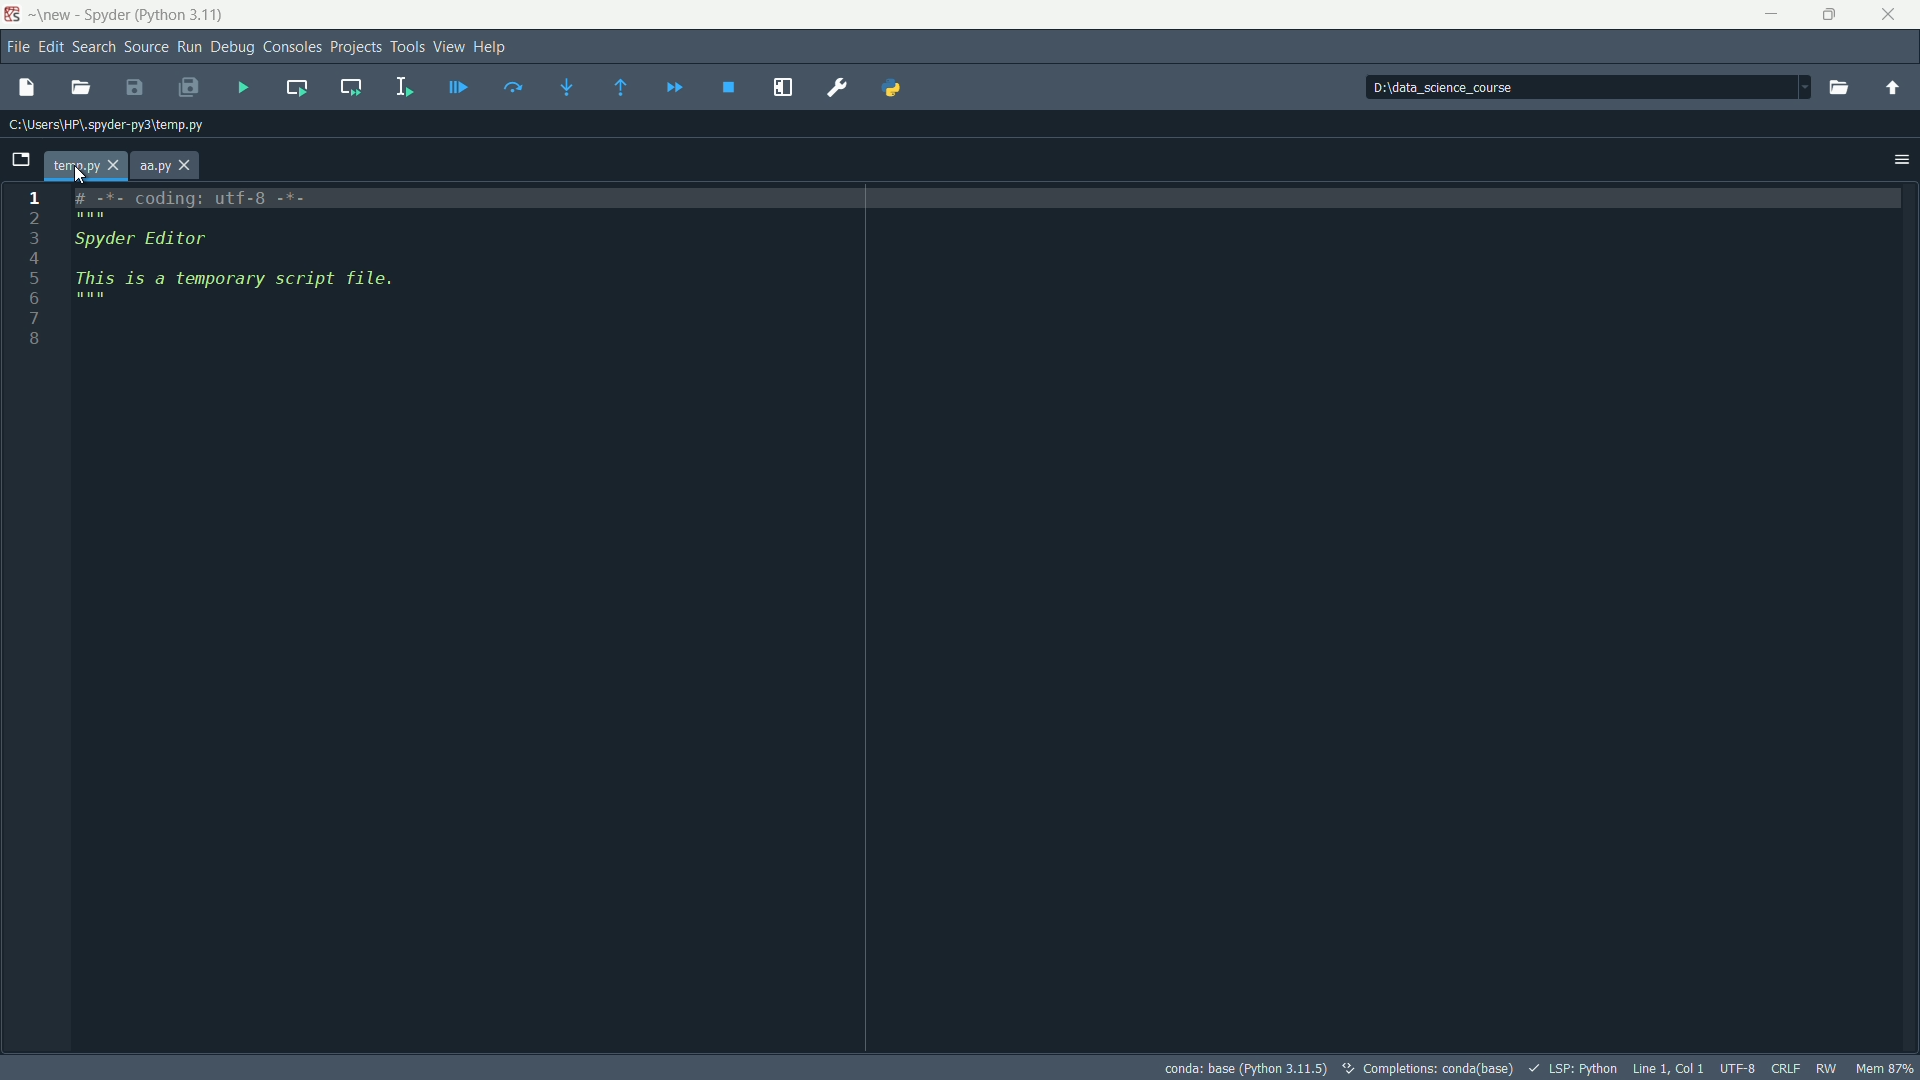  What do you see at coordinates (191, 197) in the screenshot?
I see `1 # -*- coding: utf-8 -*-` at bounding box center [191, 197].